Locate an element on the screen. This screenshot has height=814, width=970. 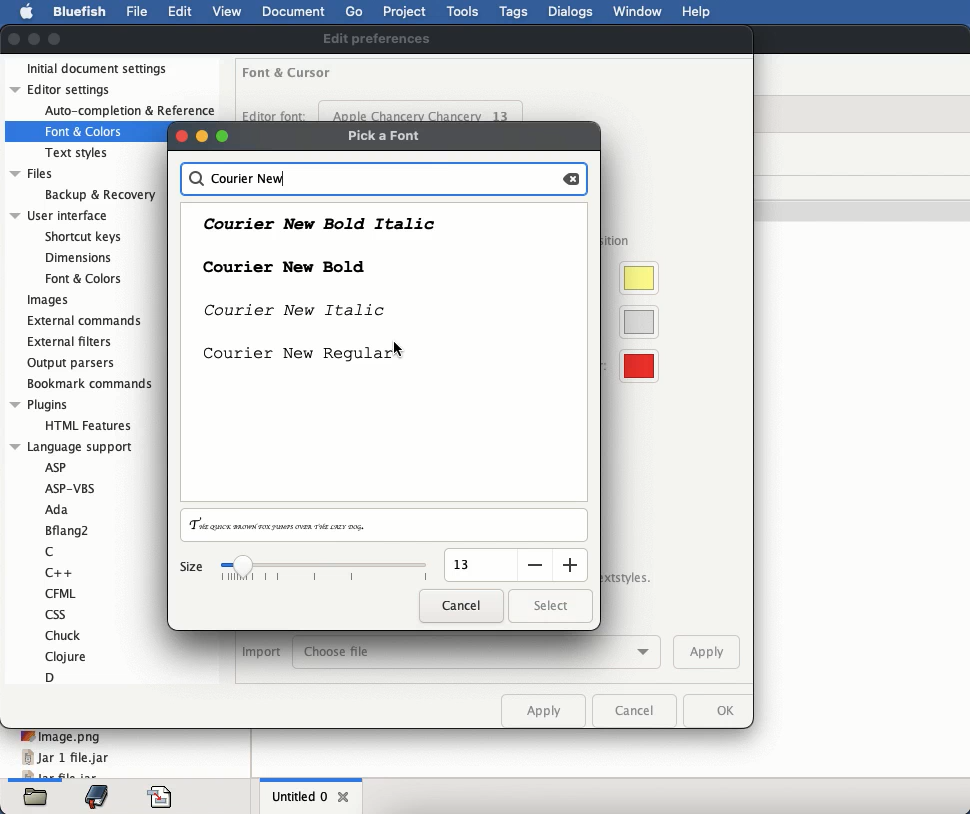
language support is located at coordinates (84, 563).